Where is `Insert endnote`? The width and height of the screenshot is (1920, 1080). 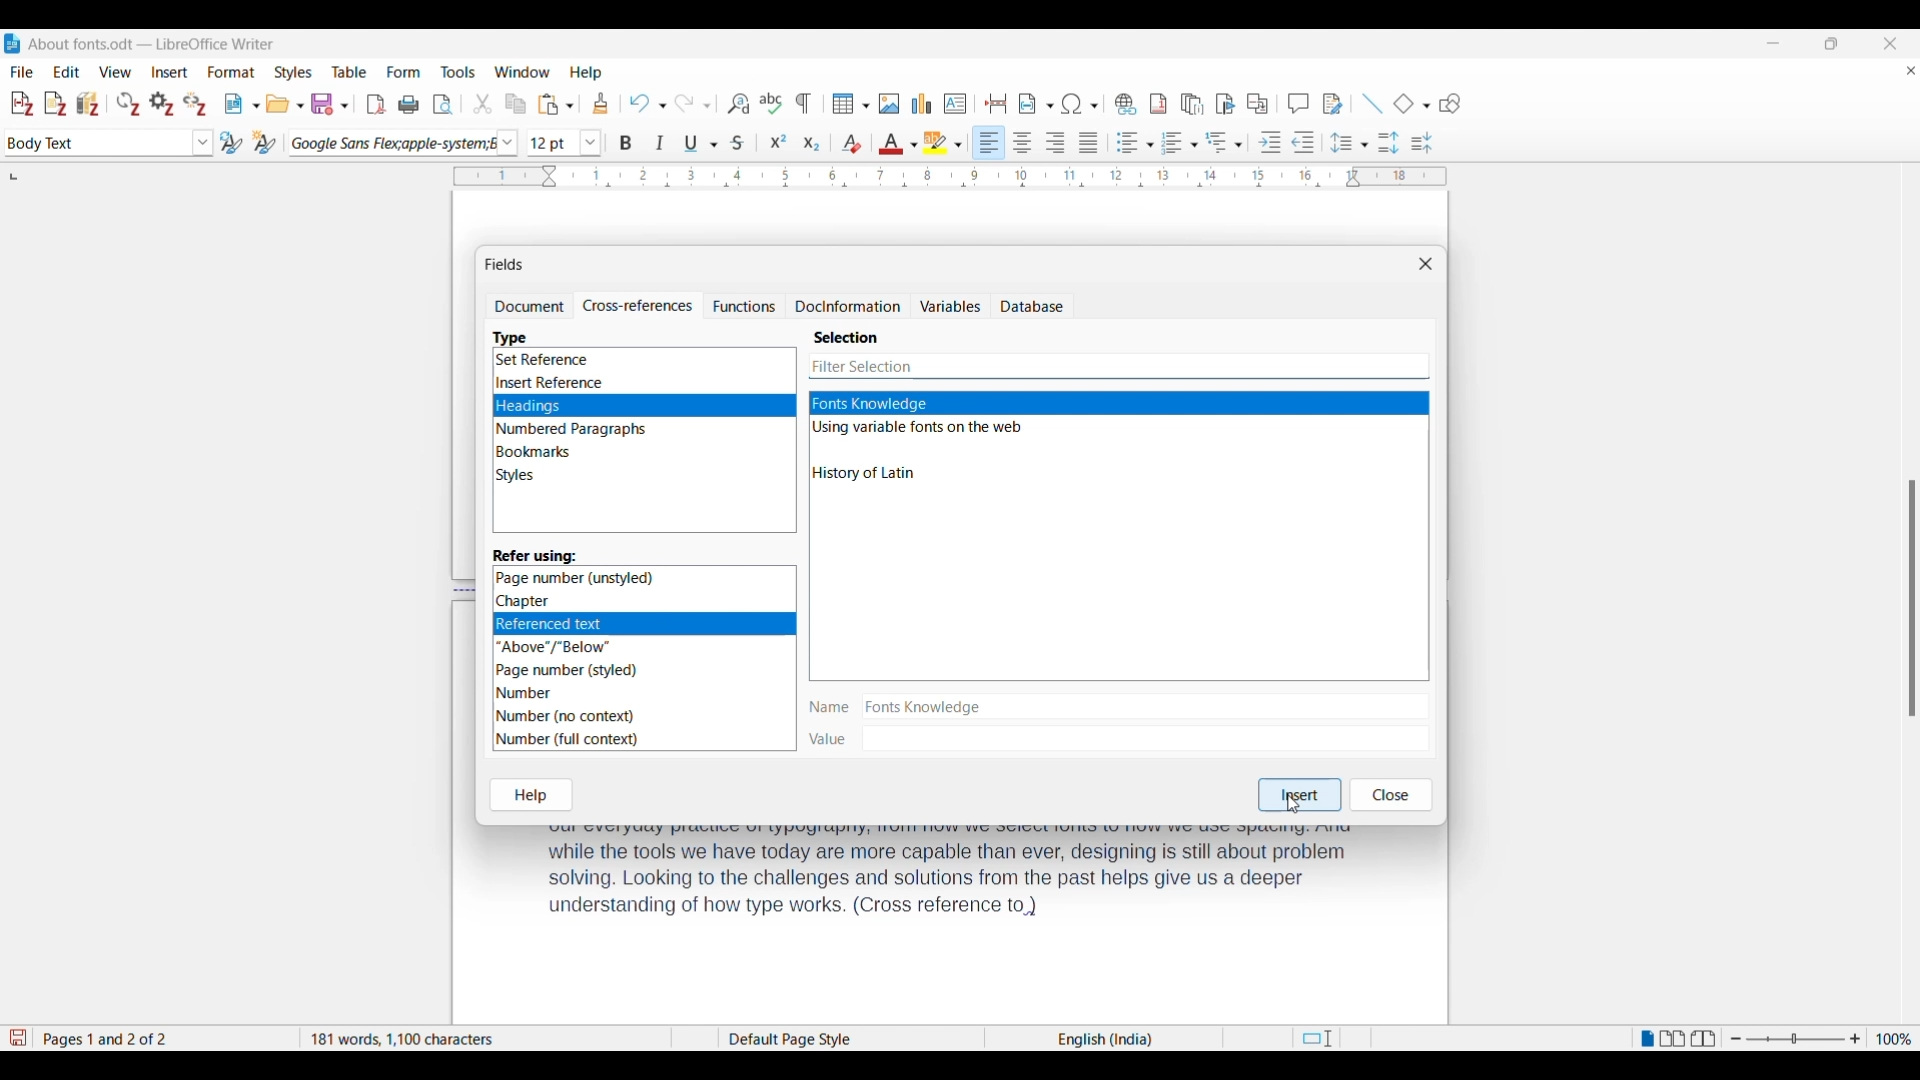
Insert endnote is located at coordinates (1192, 105).